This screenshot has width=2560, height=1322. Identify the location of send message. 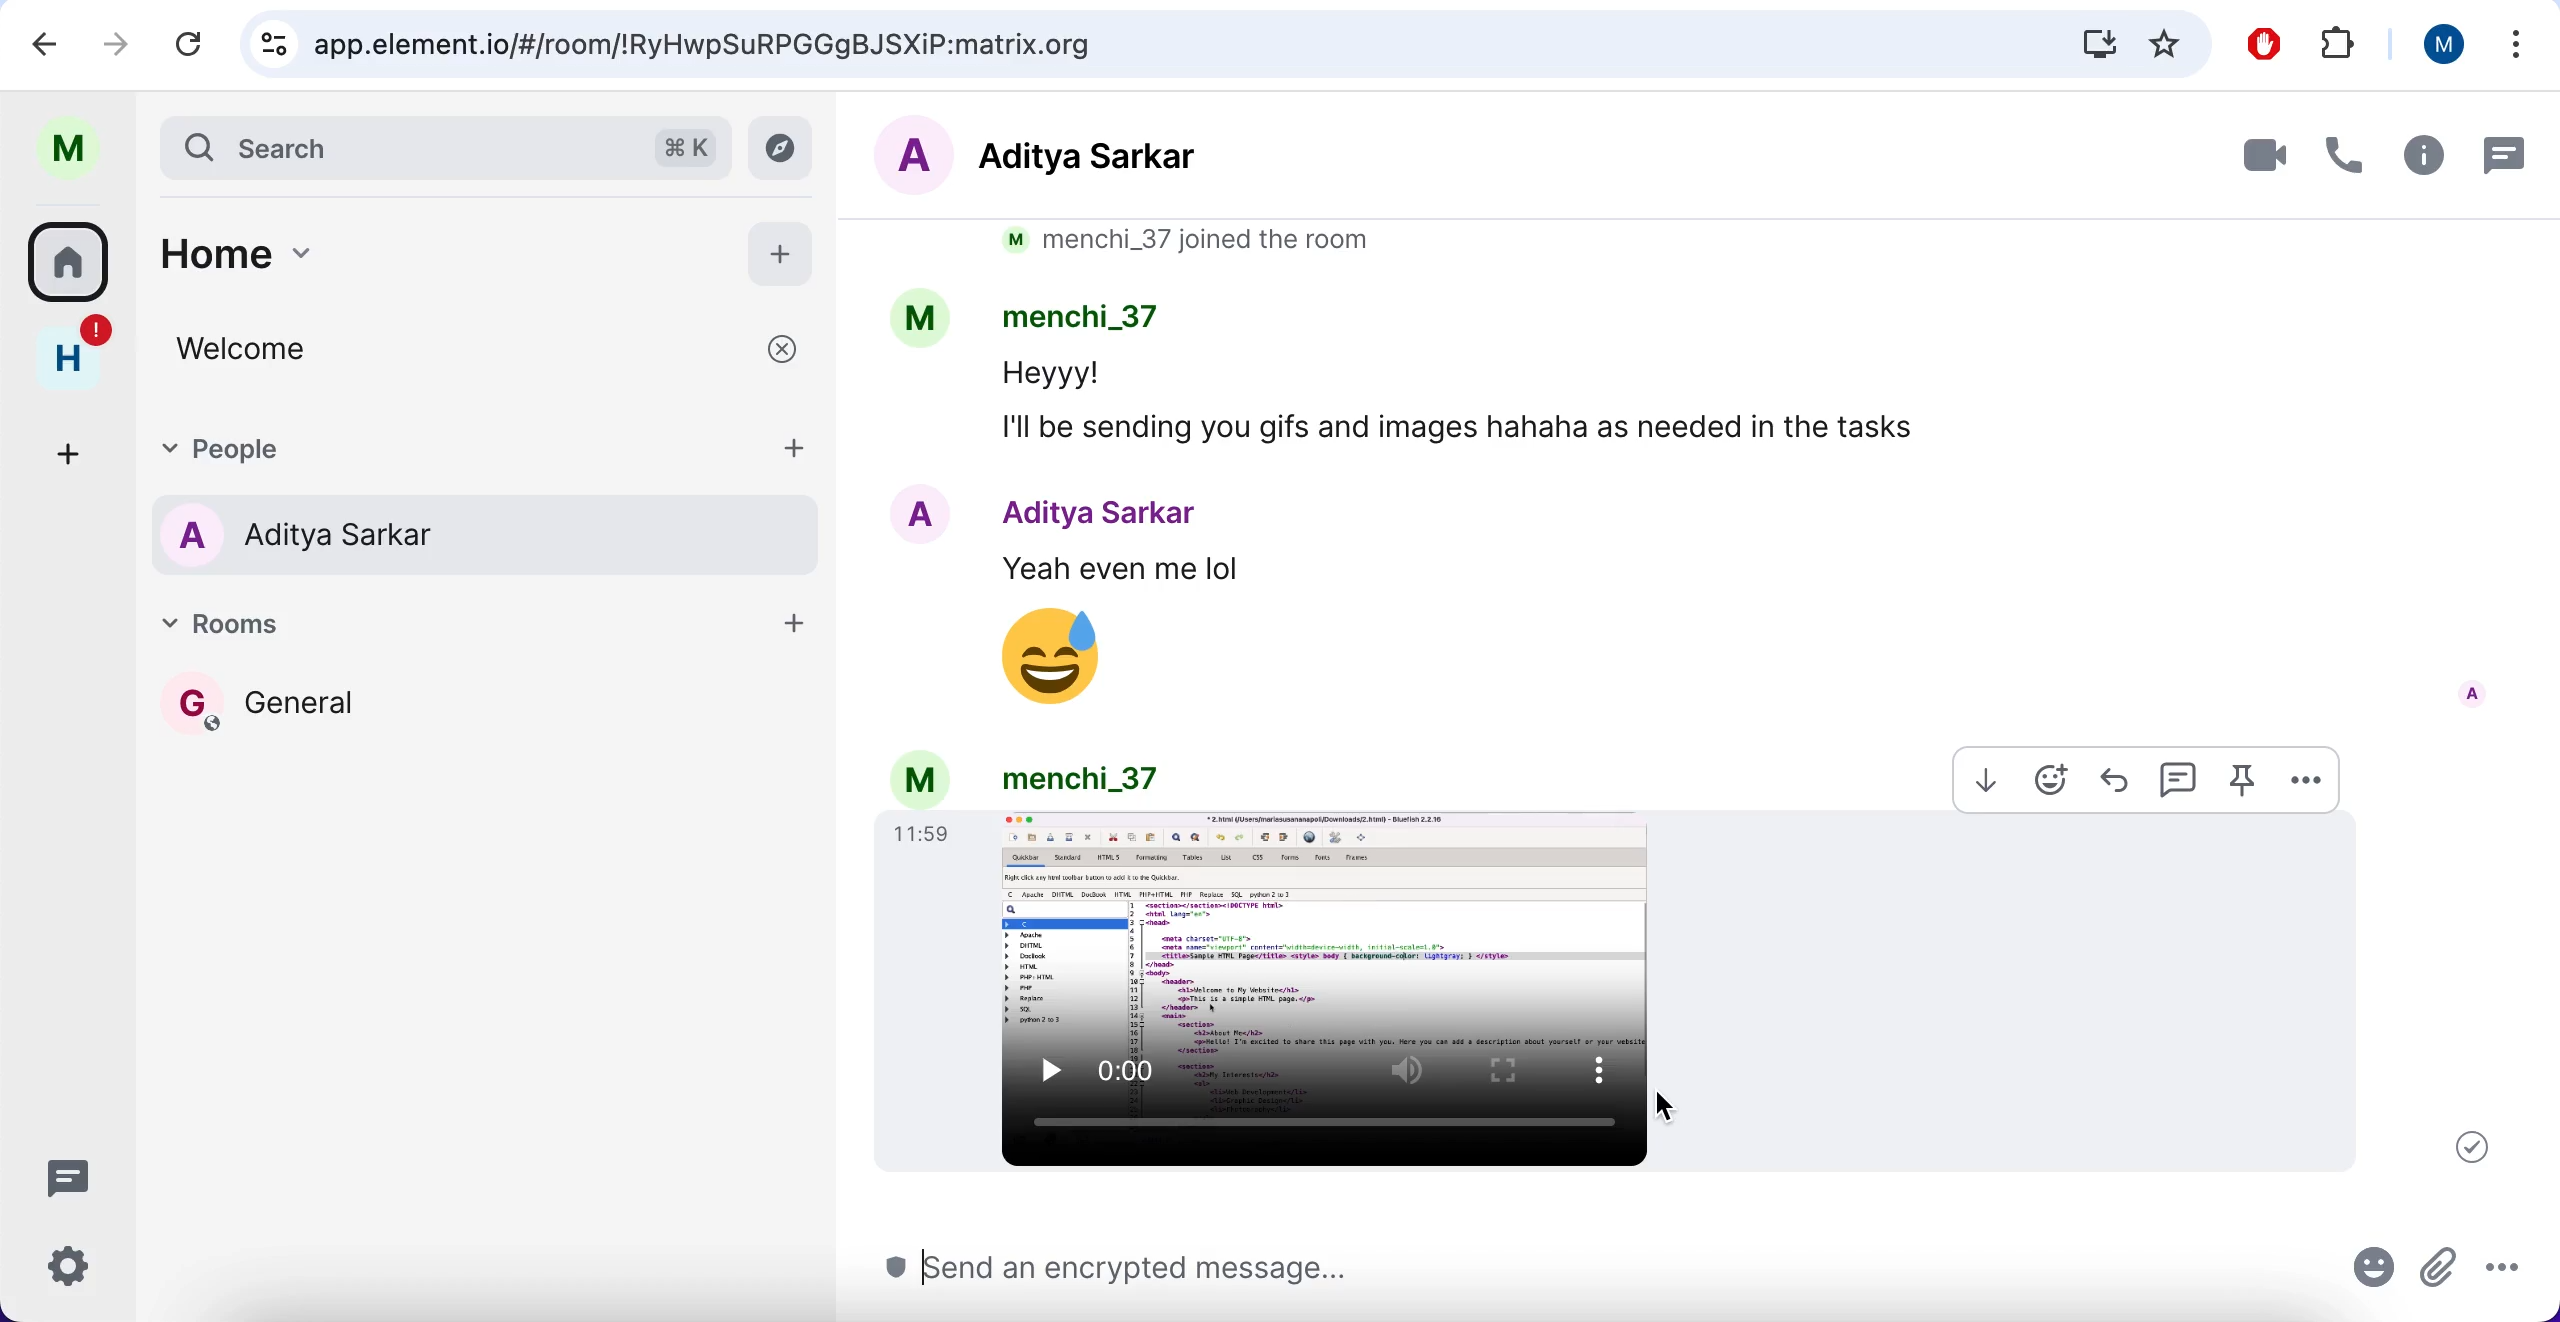
(1606, 1273).